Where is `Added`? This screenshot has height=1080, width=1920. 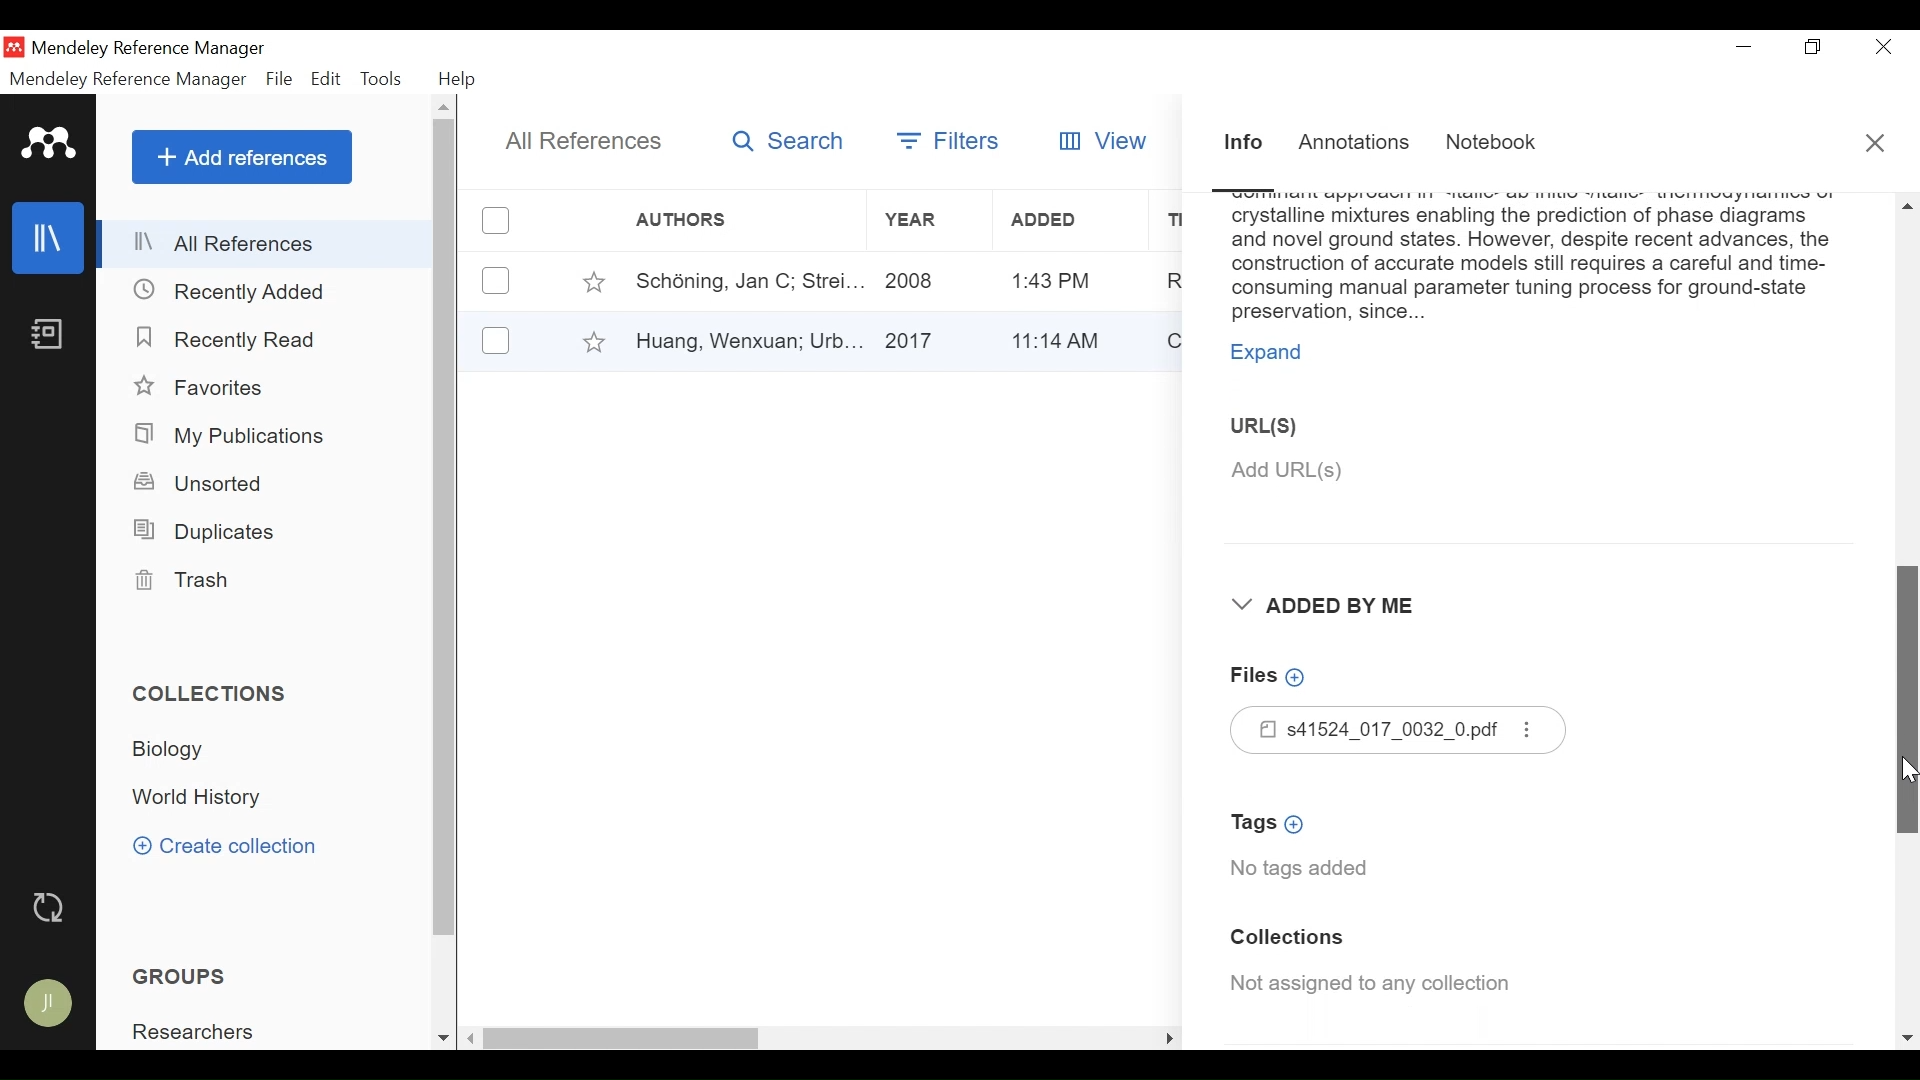 Added is located at coordinates (1064, 338).